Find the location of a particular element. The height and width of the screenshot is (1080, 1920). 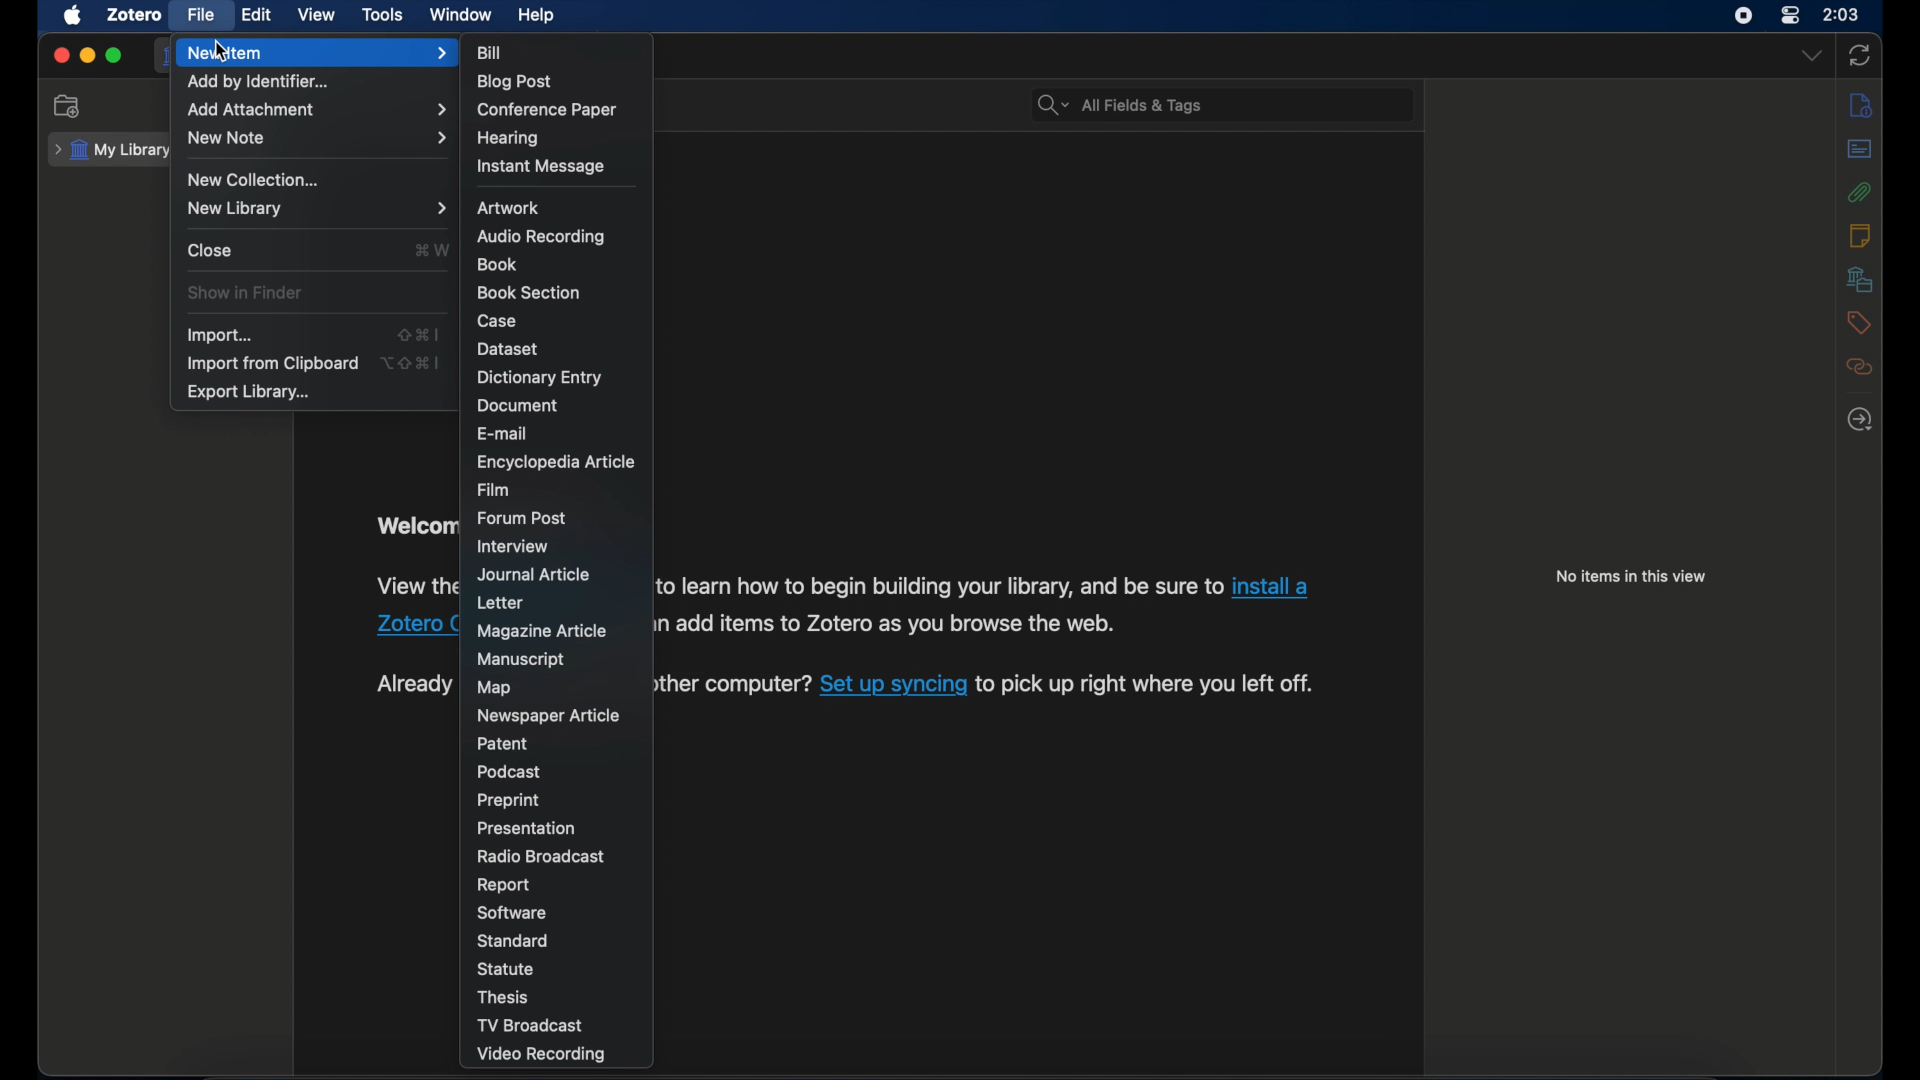

related is located at coordinates (1860, 367).